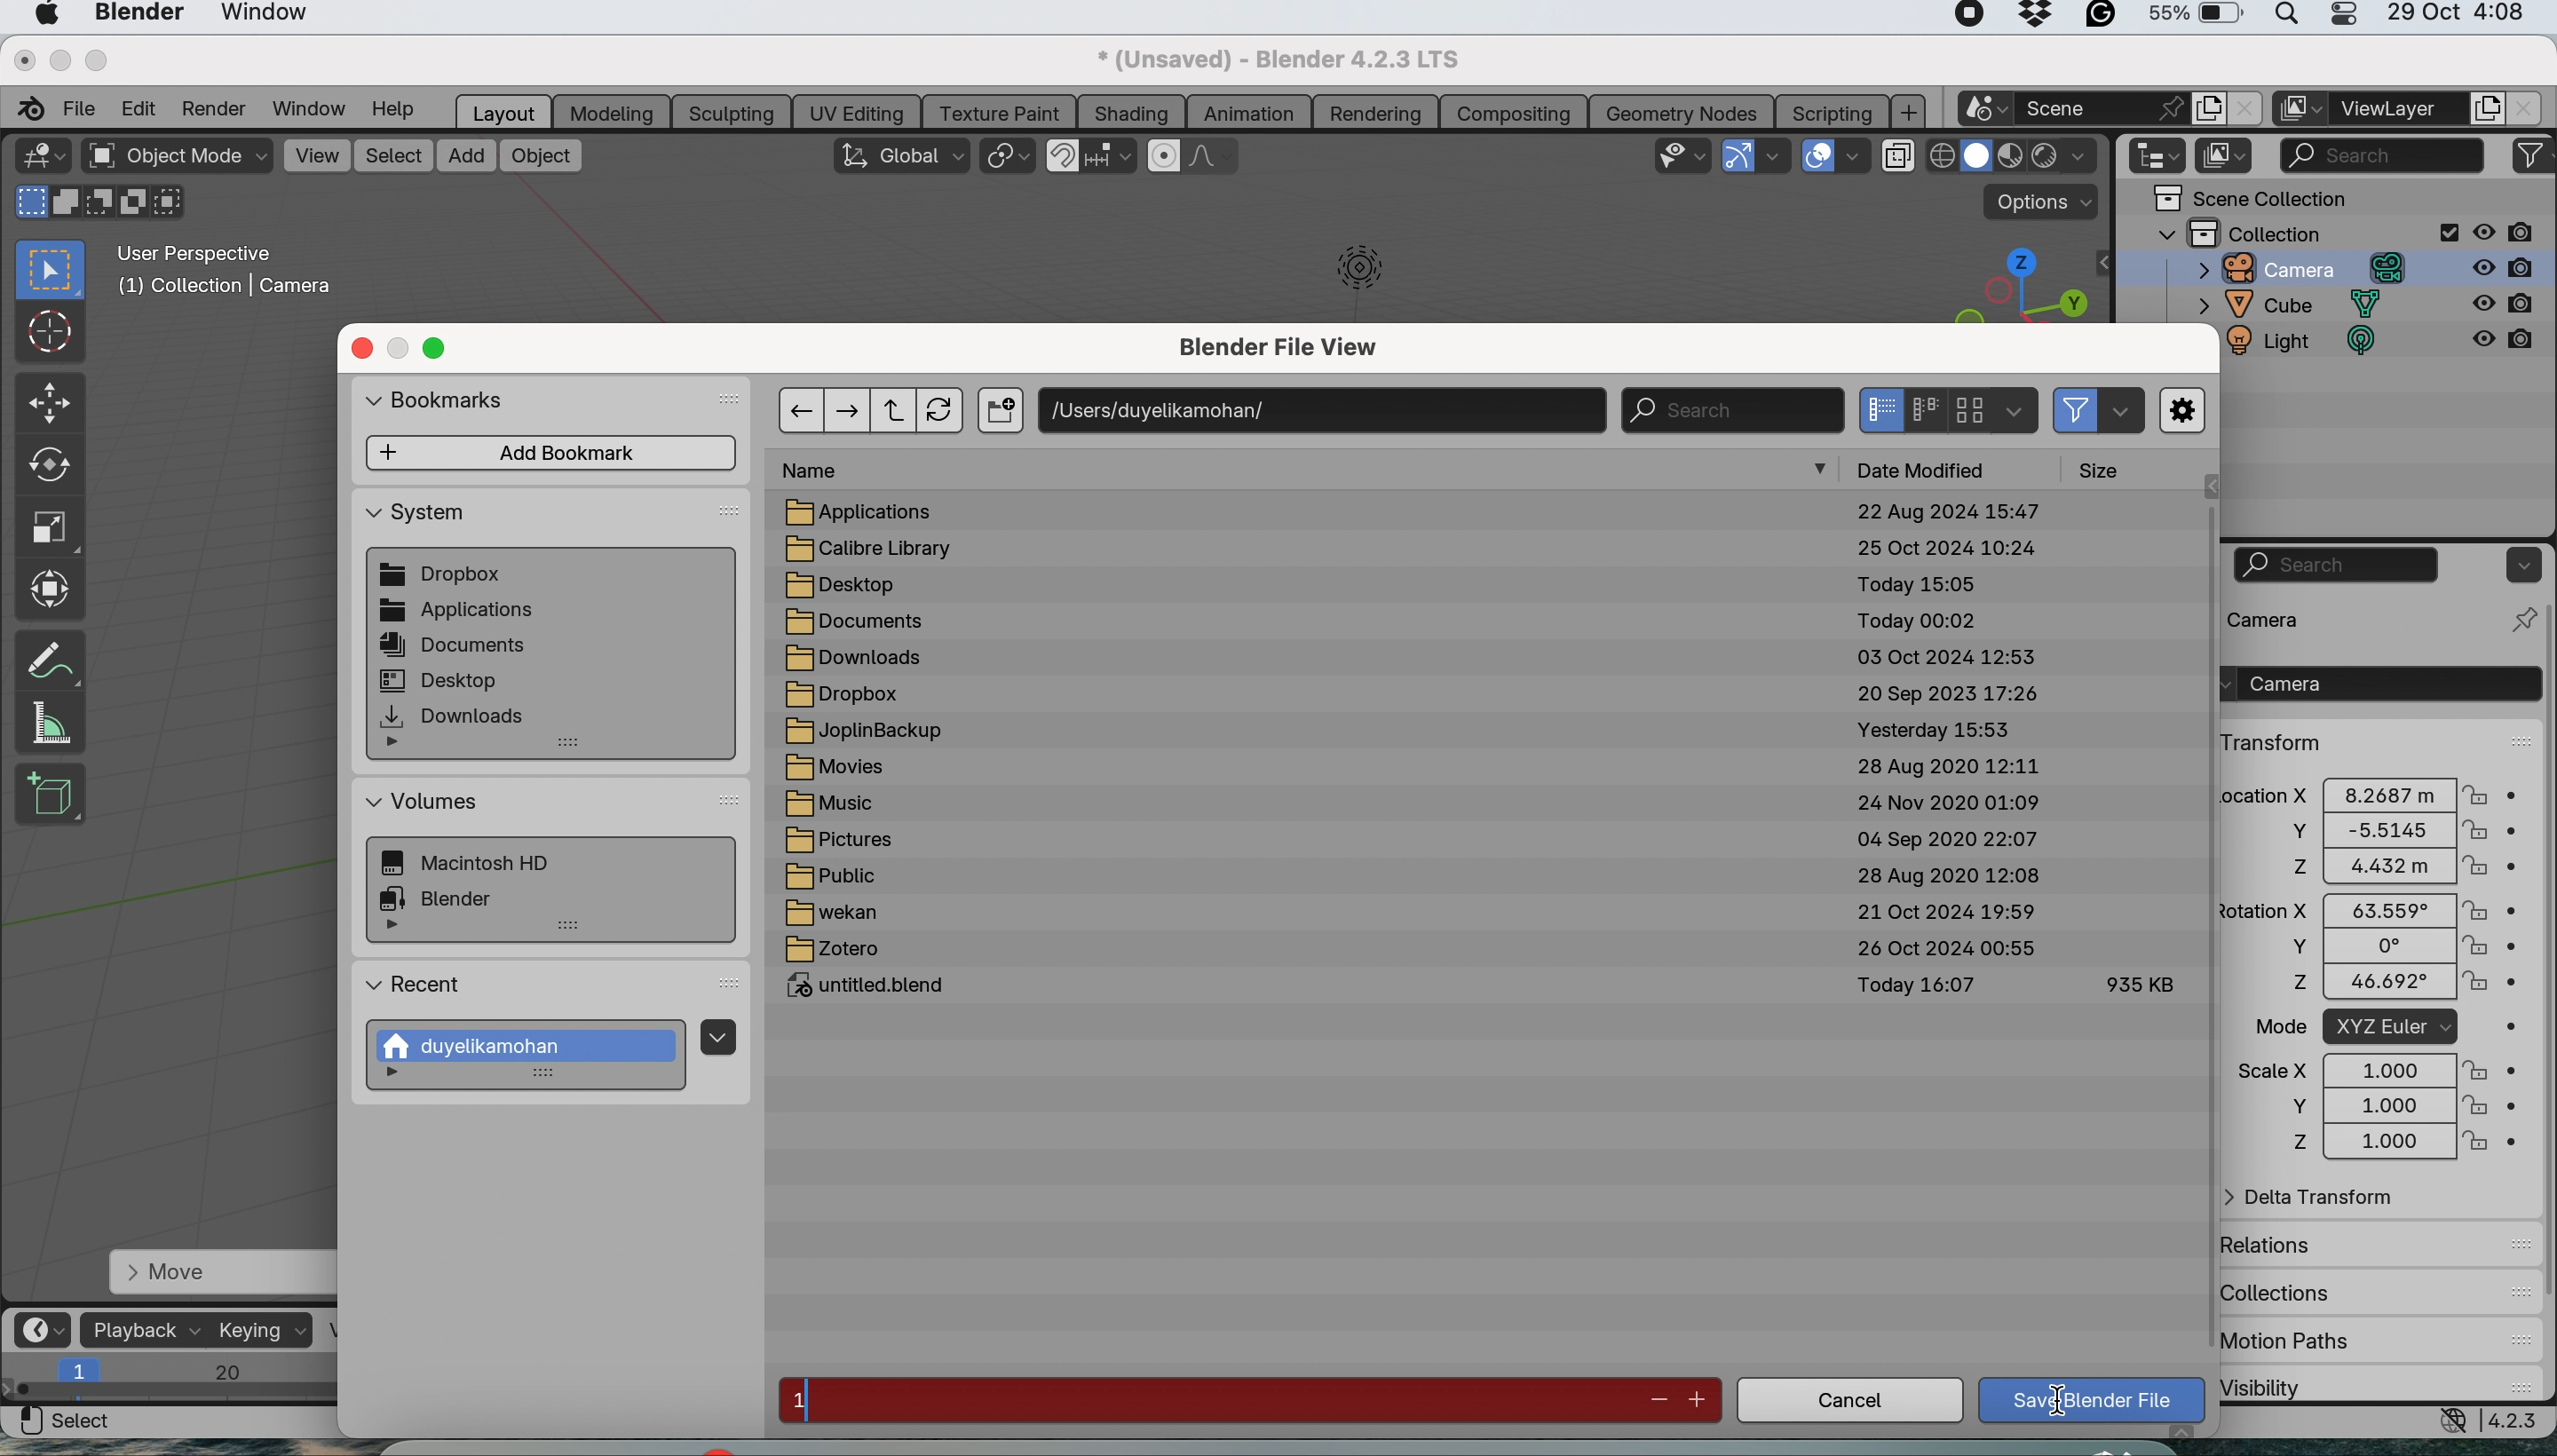 This screenshot has width=2557, height=1456. I want to click on texture paint, so click(1003, 111).